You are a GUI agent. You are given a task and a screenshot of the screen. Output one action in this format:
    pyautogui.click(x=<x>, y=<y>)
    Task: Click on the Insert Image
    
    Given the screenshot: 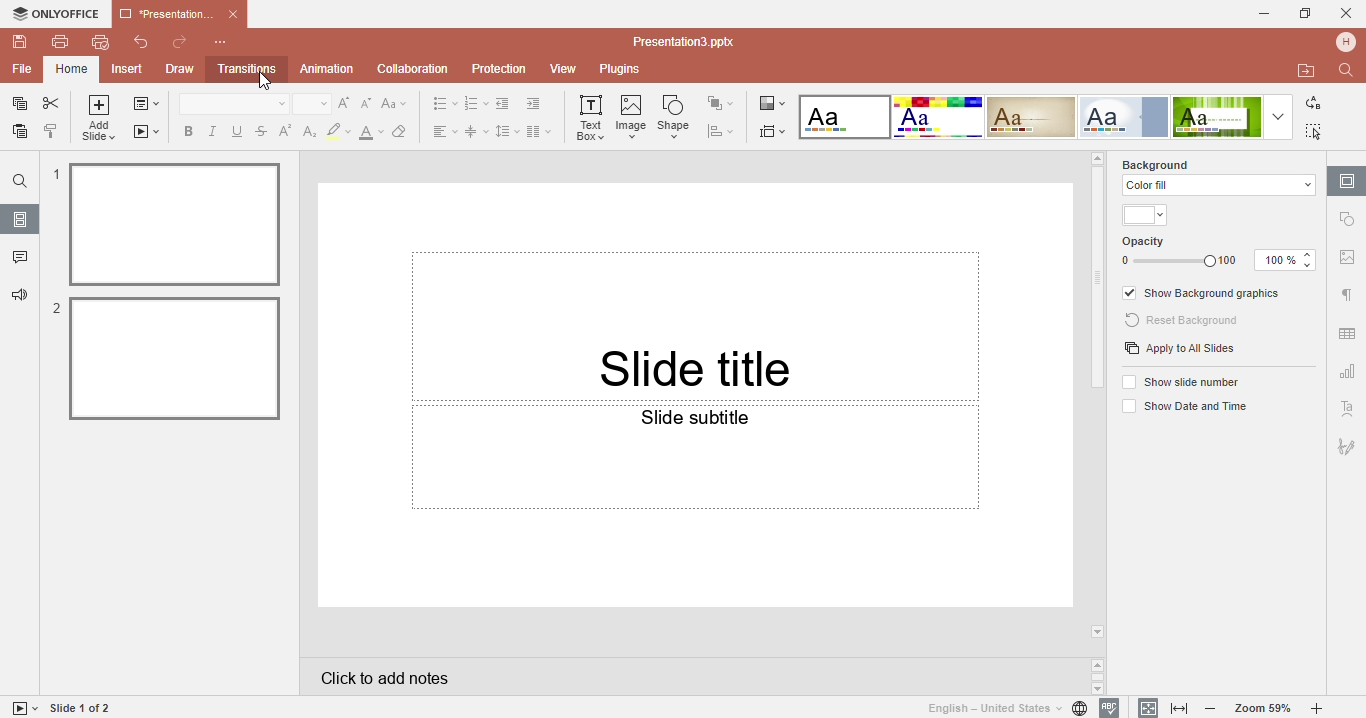 What is the action you would take?
    pyautogui.click(x=633, y=116)
    